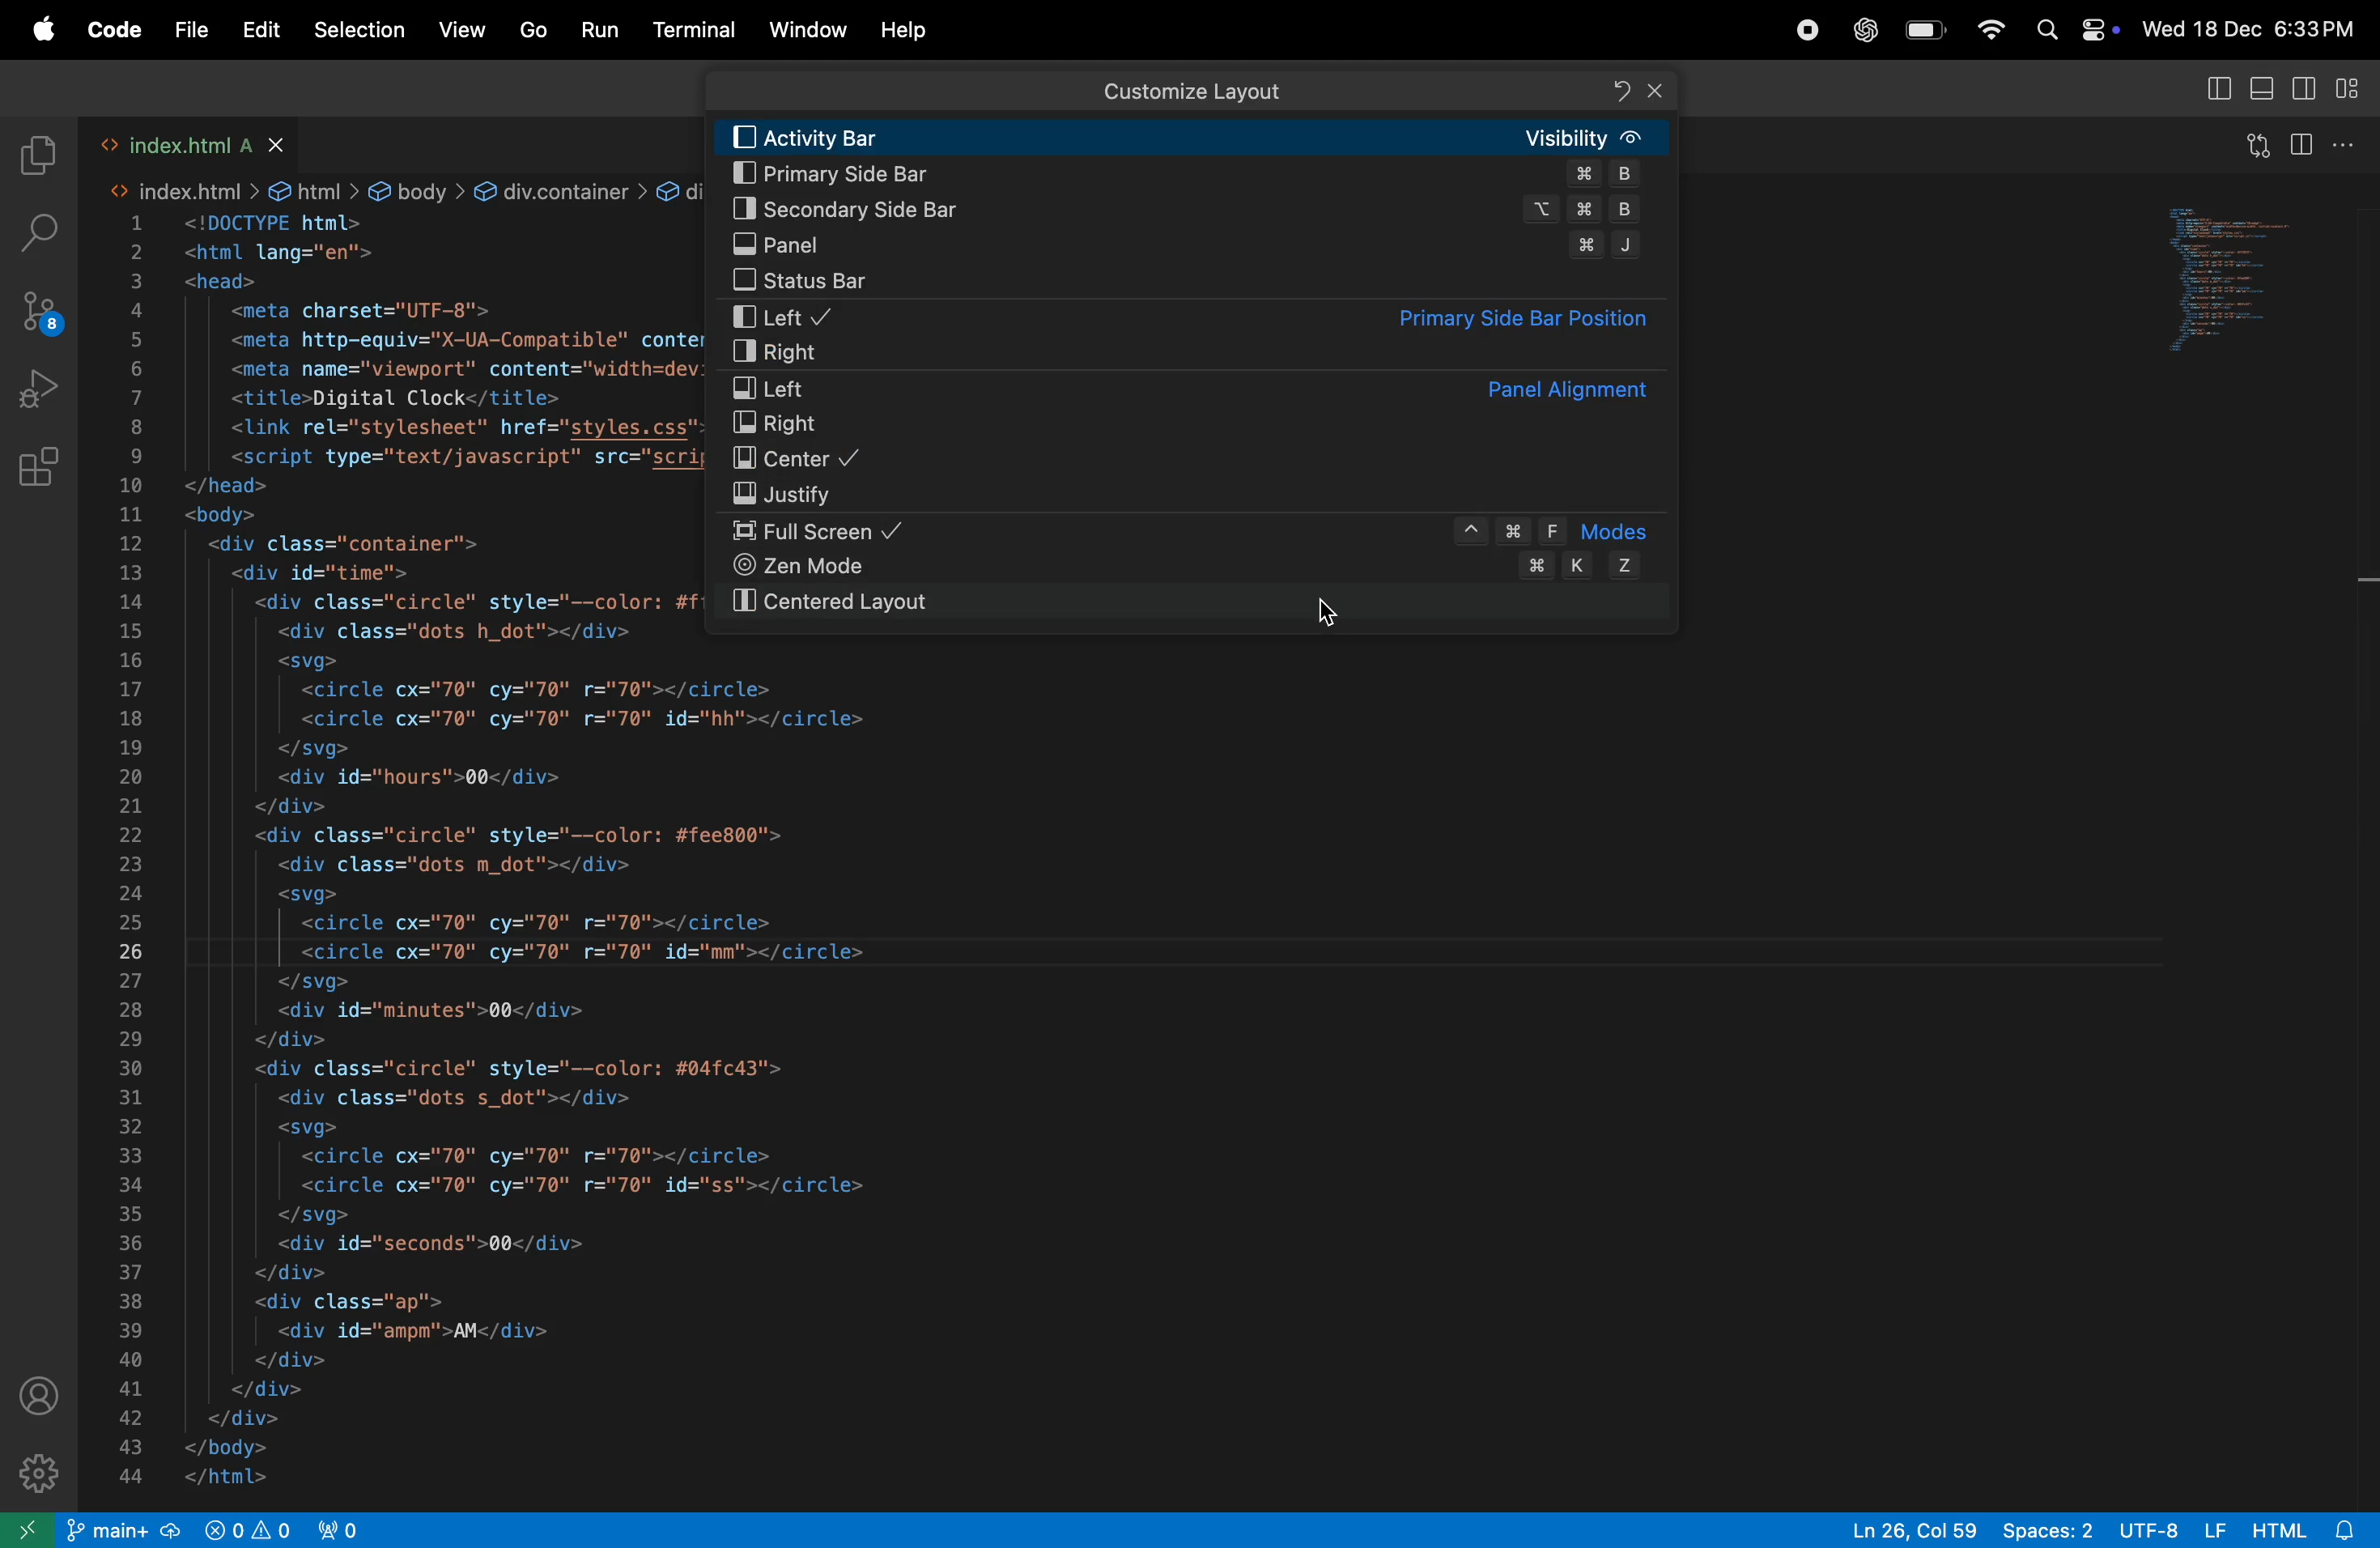  I want to click on view port 2, so click(346, 1531).